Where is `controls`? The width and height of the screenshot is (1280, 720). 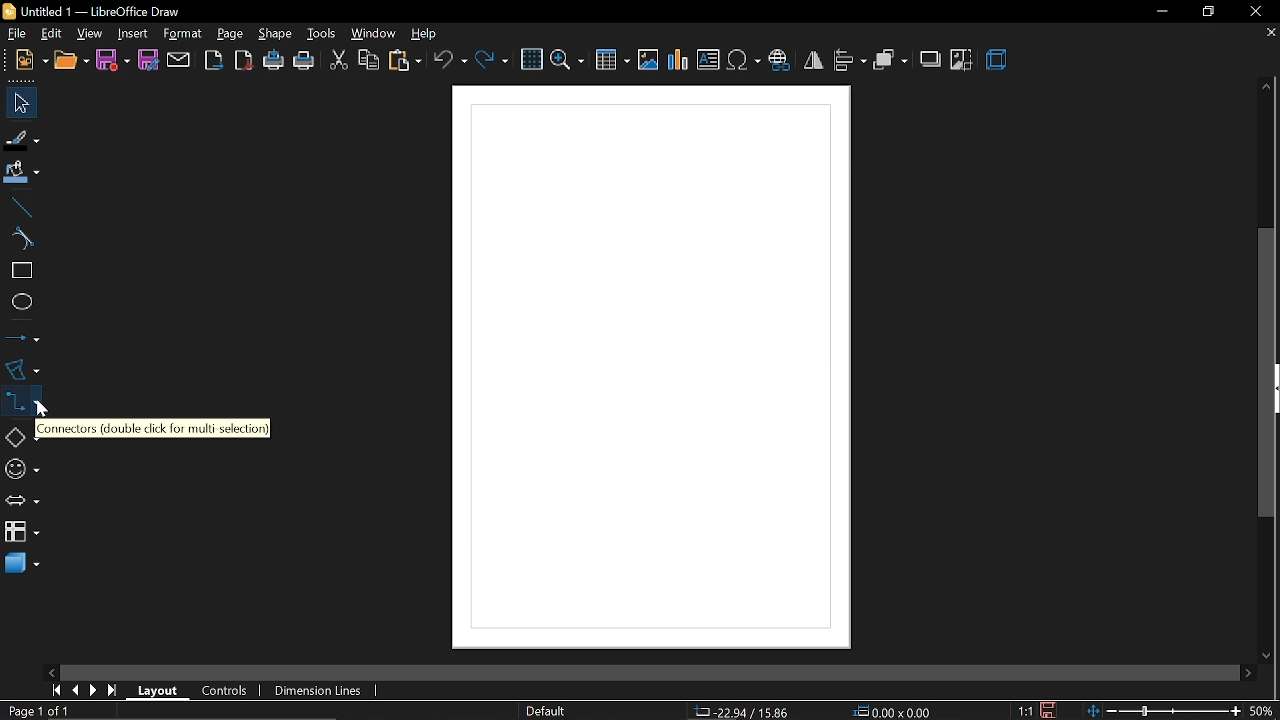 controls is located at coordinates (226, 692).